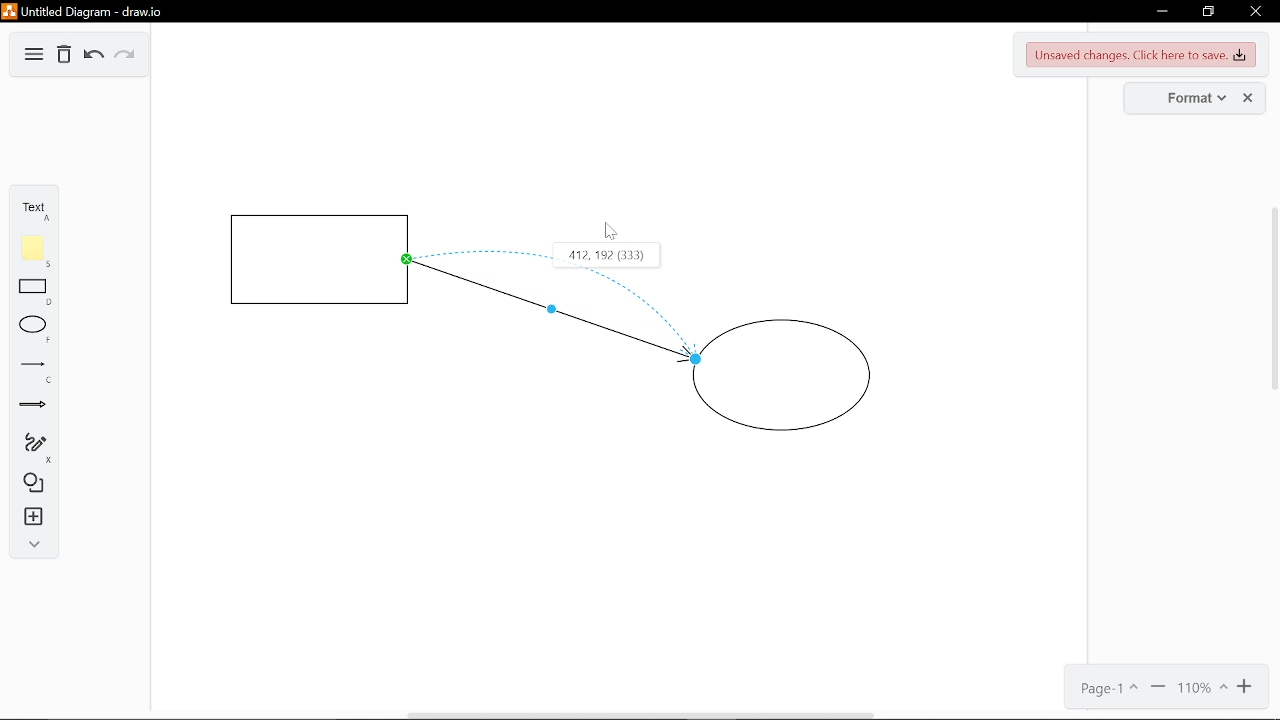 This screenshot has width=1280, height=720. I want to click on Current zoom, so click(1202, 687).